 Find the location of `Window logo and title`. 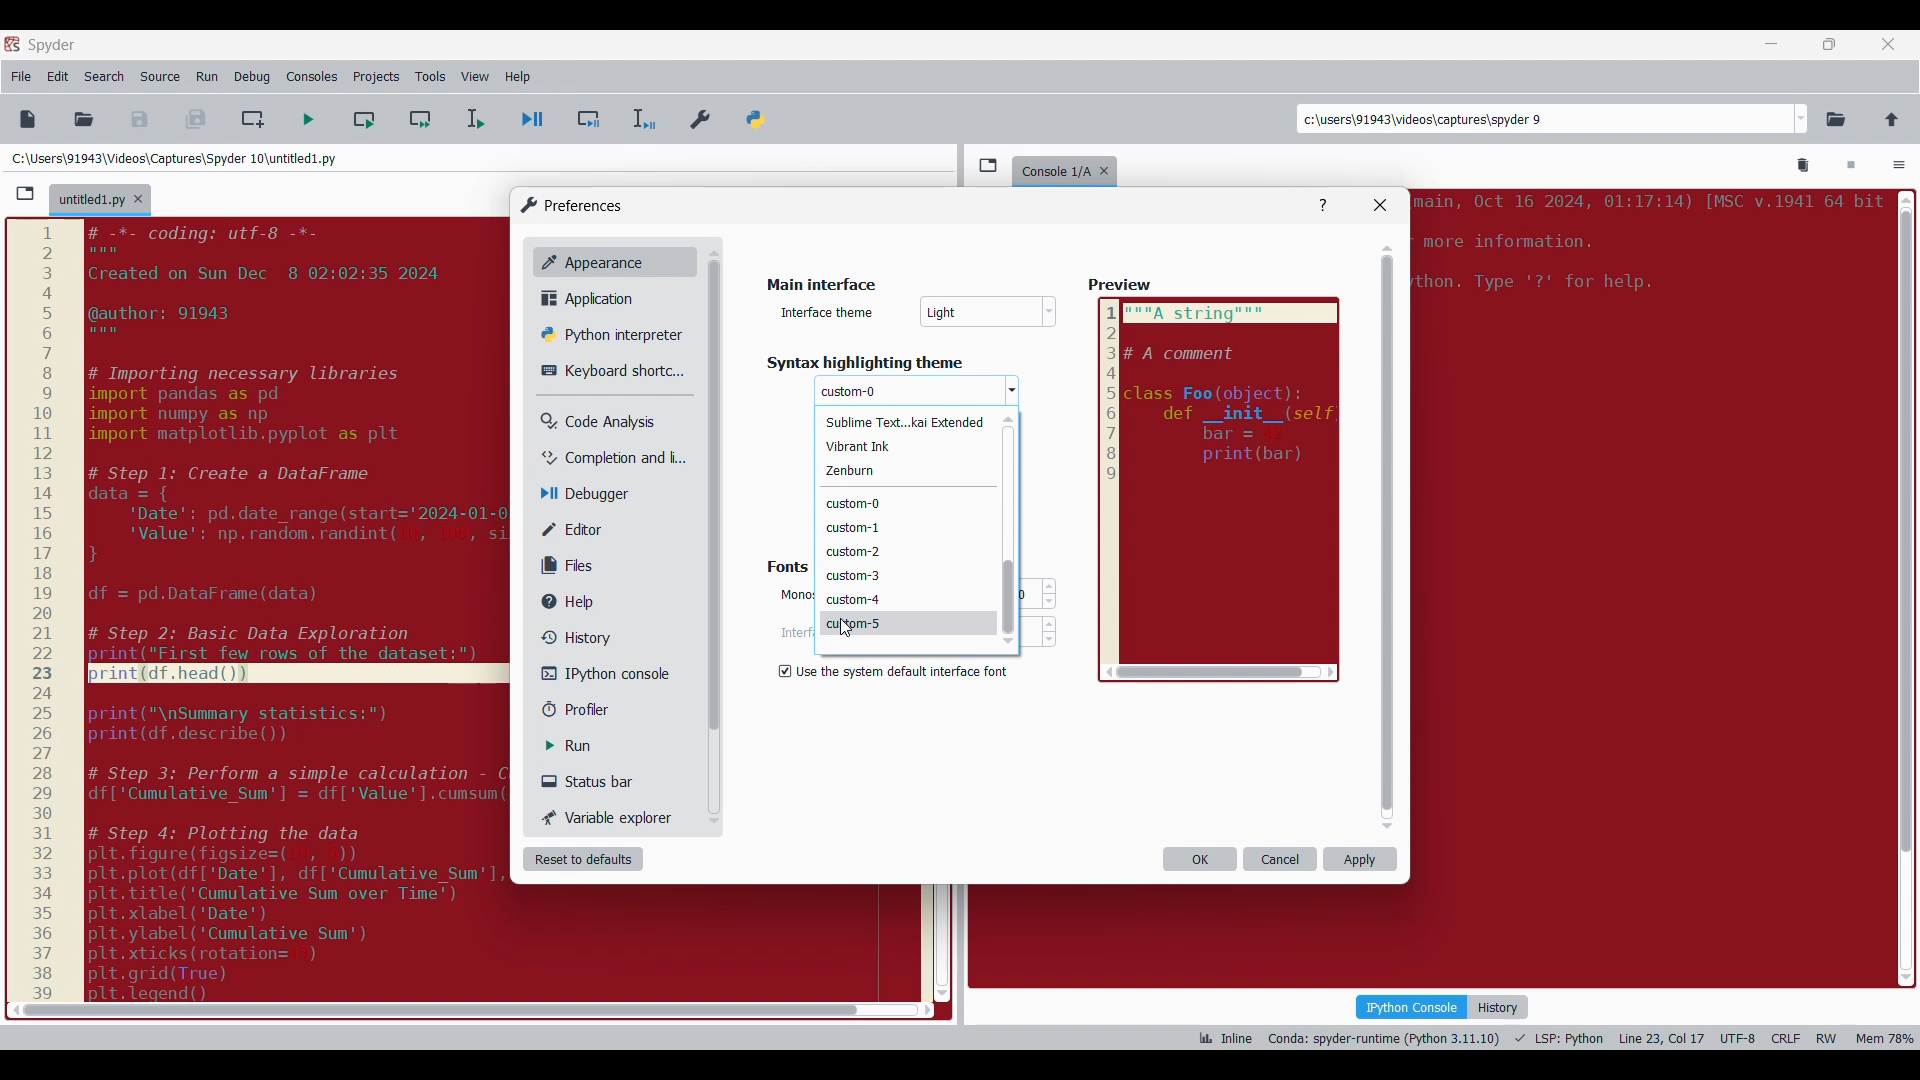

Window logo and title is located at coordinates (572, 205).